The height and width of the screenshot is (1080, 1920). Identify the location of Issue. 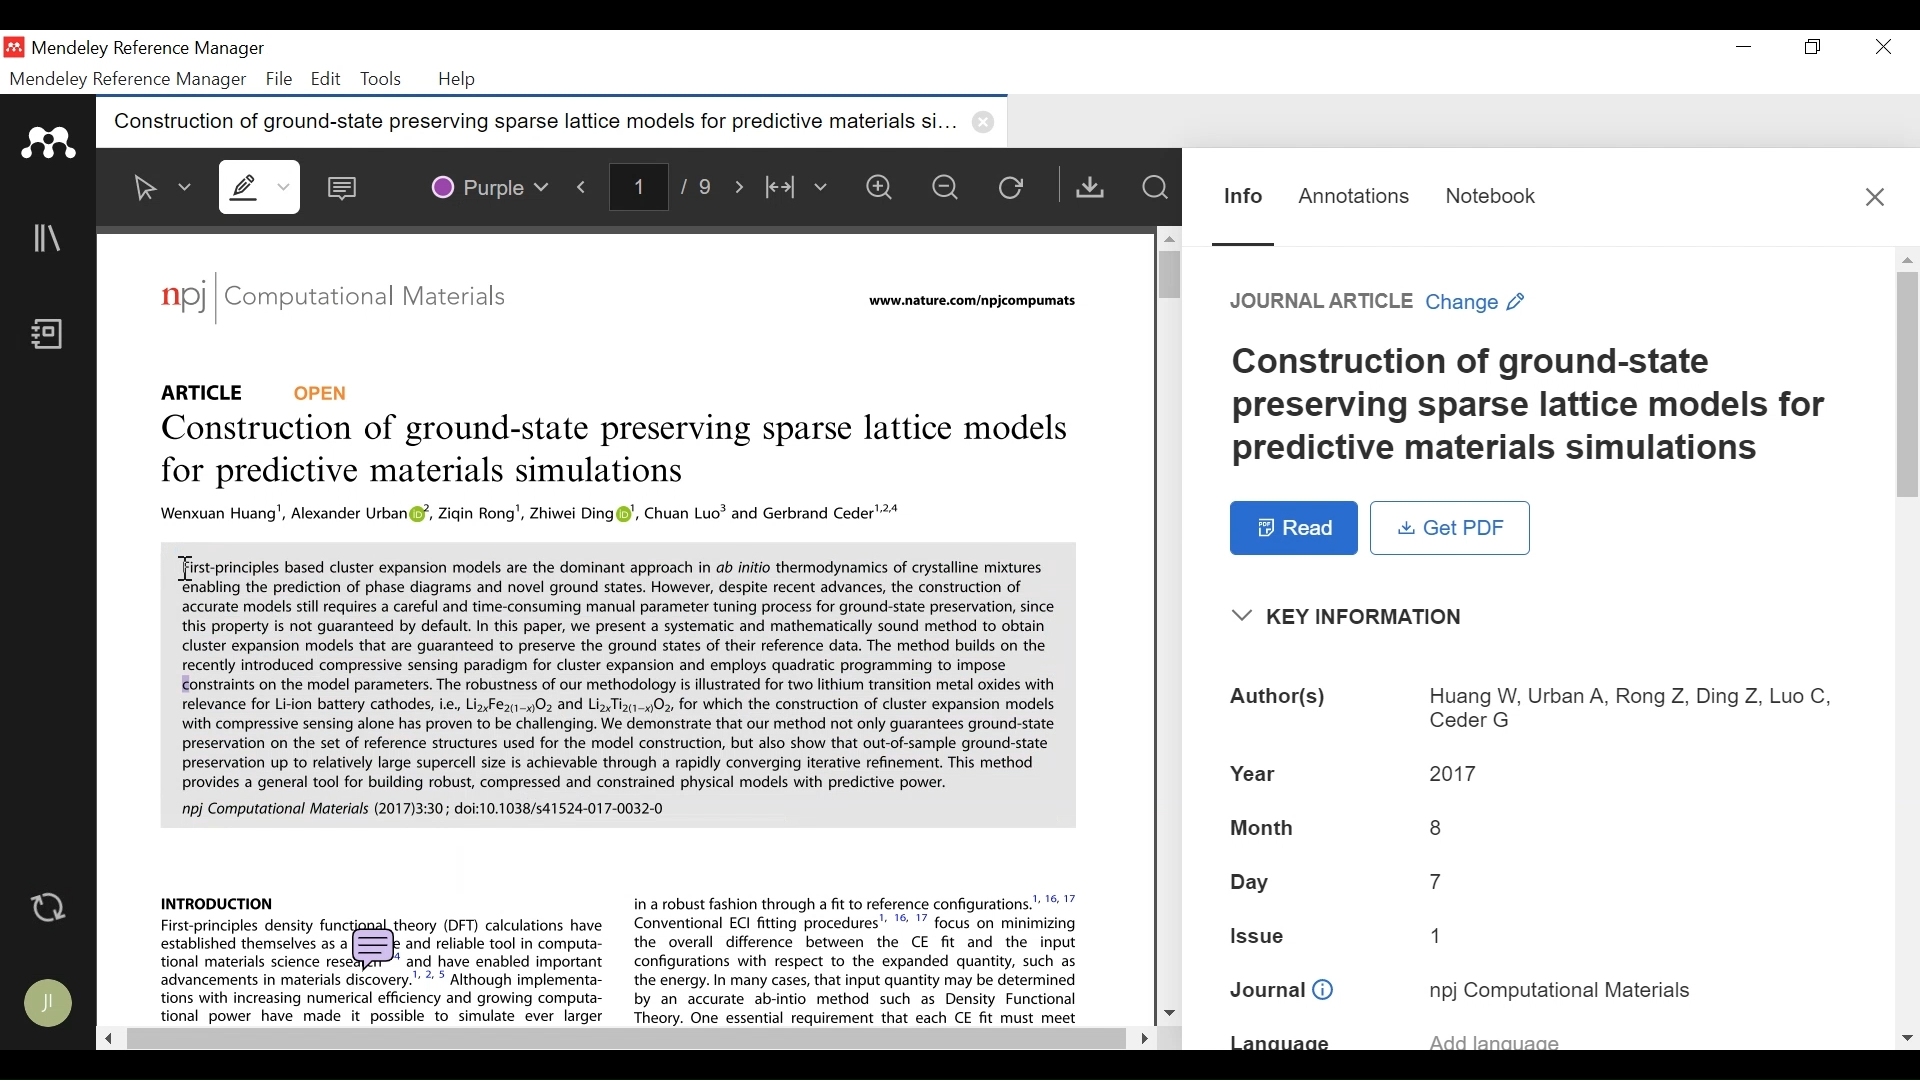
(1260, 933).